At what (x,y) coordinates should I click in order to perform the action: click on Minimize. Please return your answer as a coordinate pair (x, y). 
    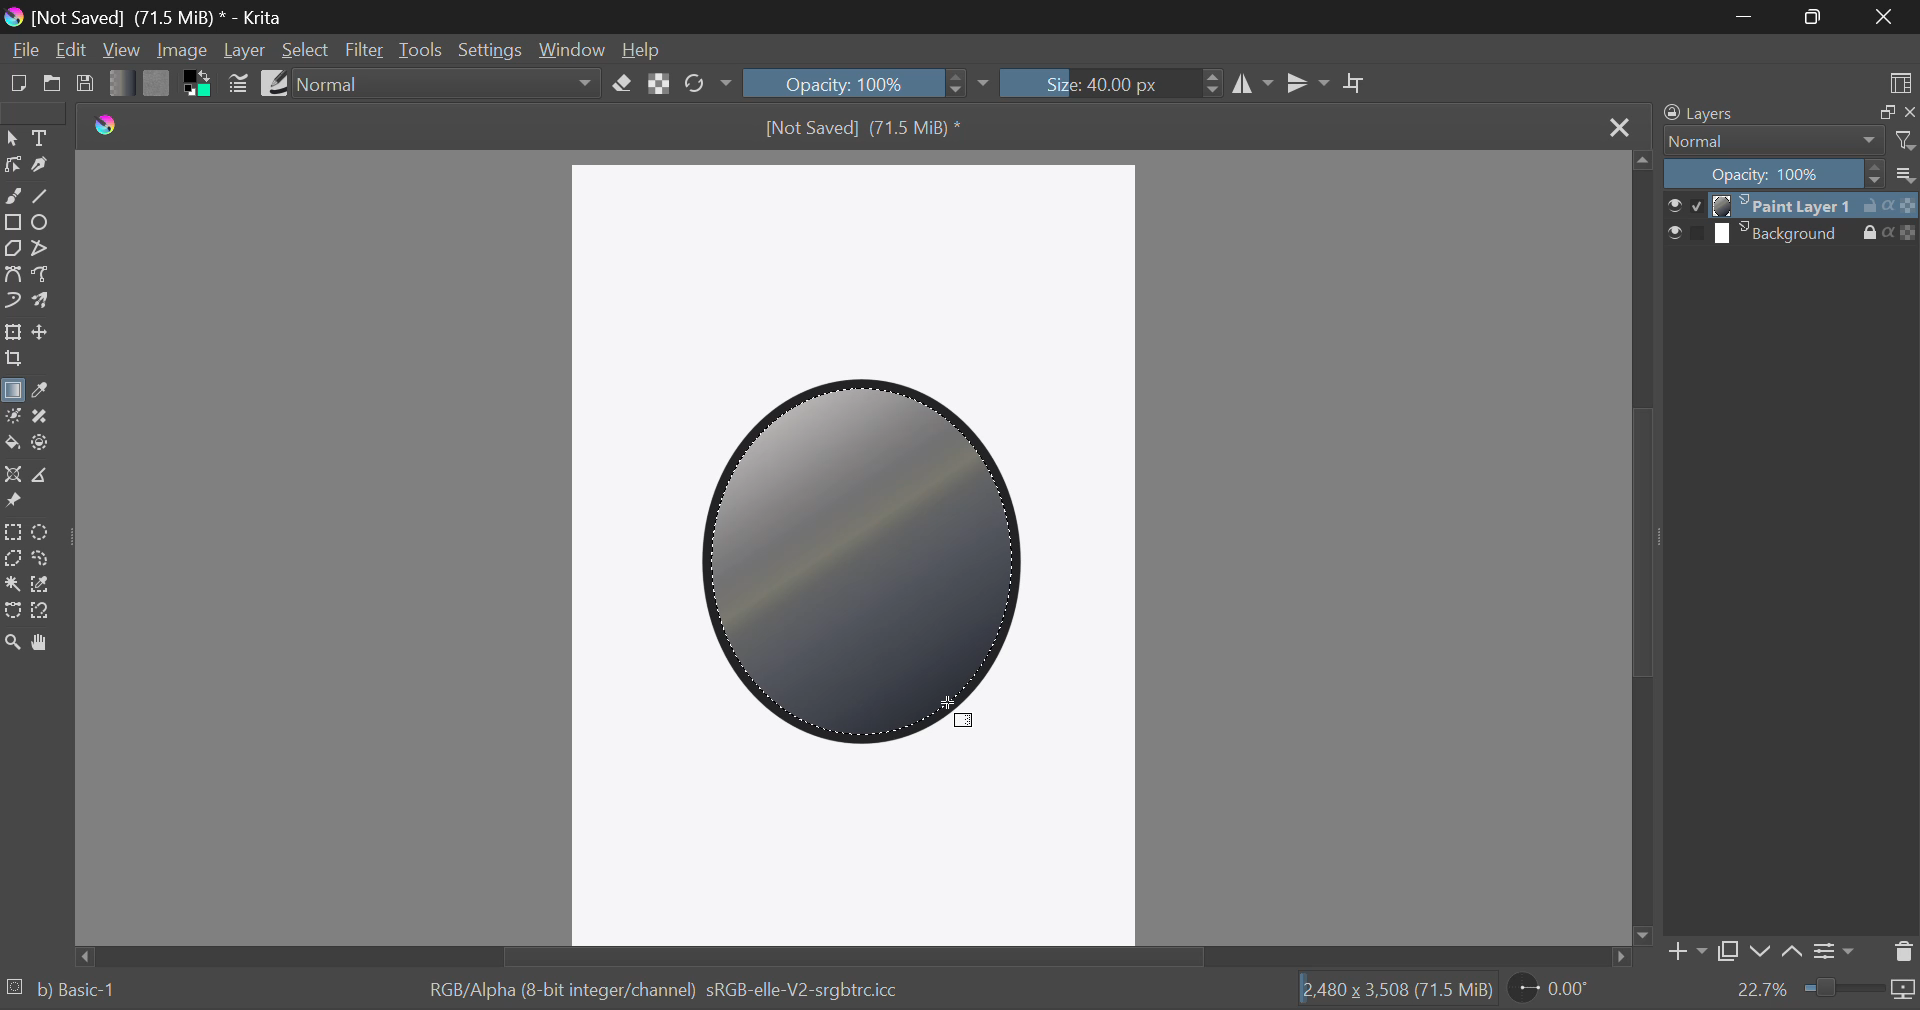
    Looking at the image, I should click on (1816, 18).